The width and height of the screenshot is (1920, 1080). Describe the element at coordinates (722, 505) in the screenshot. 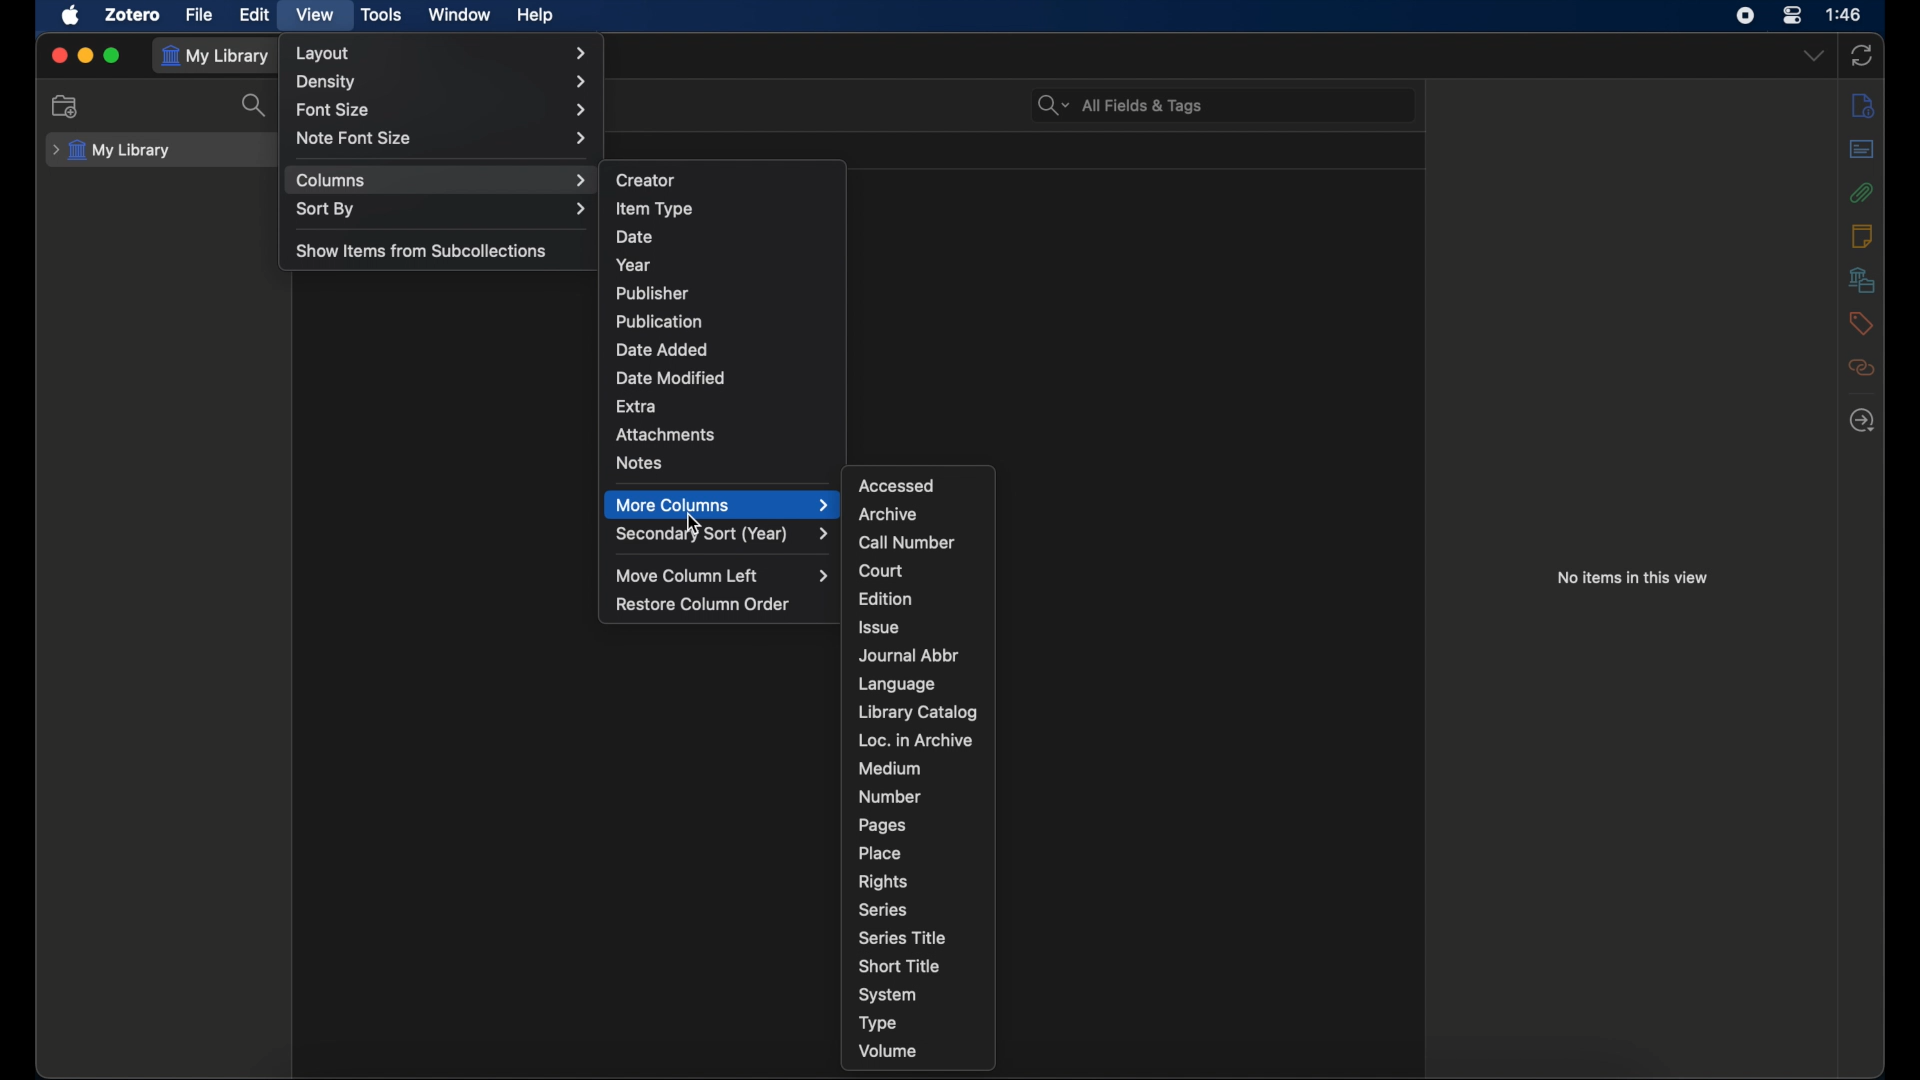

I see `more columns` at that location.